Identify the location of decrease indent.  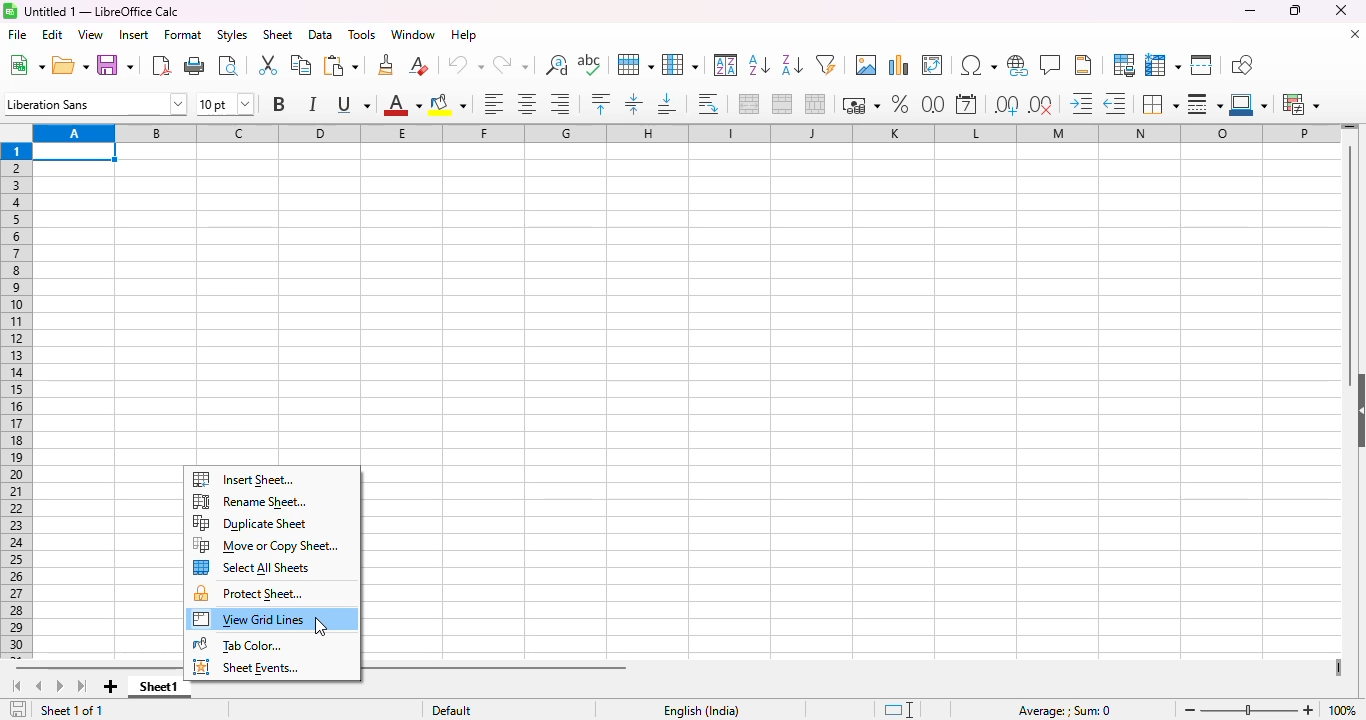
(1115, 102).